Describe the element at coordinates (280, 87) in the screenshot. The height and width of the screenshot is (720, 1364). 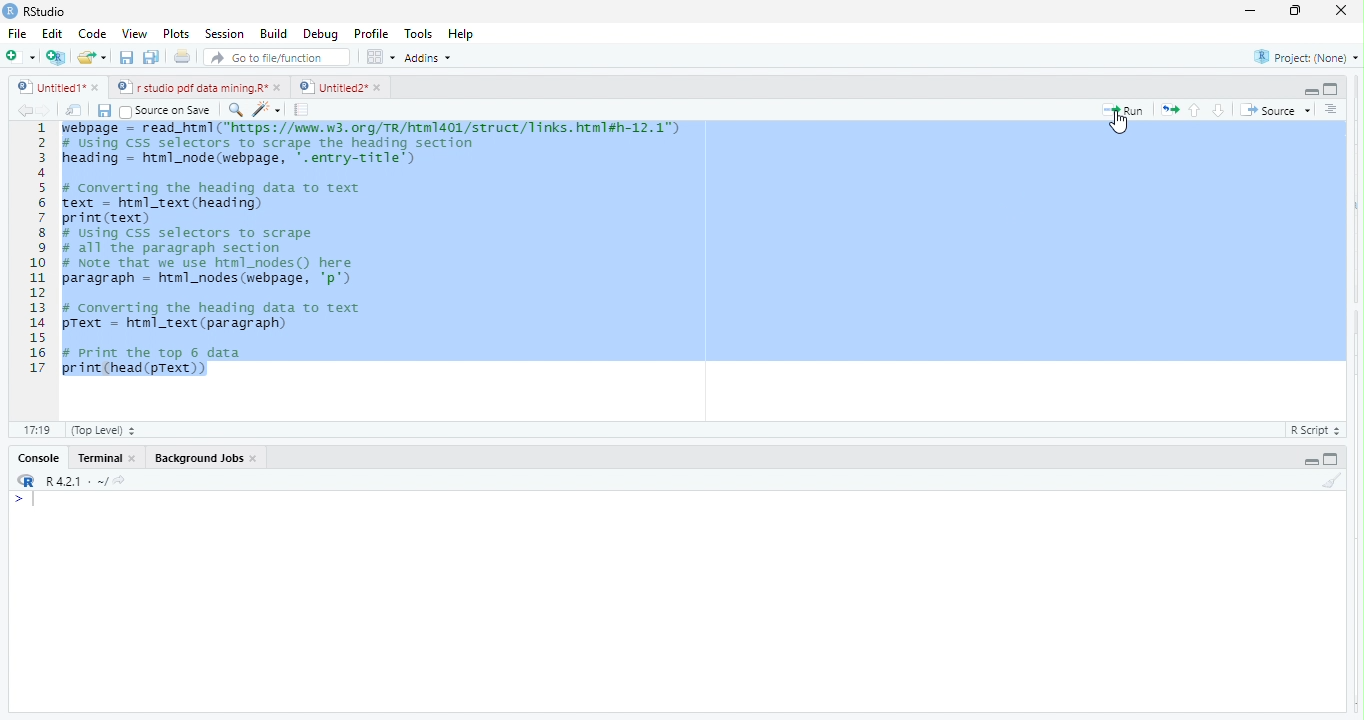
I see `close` at that location.